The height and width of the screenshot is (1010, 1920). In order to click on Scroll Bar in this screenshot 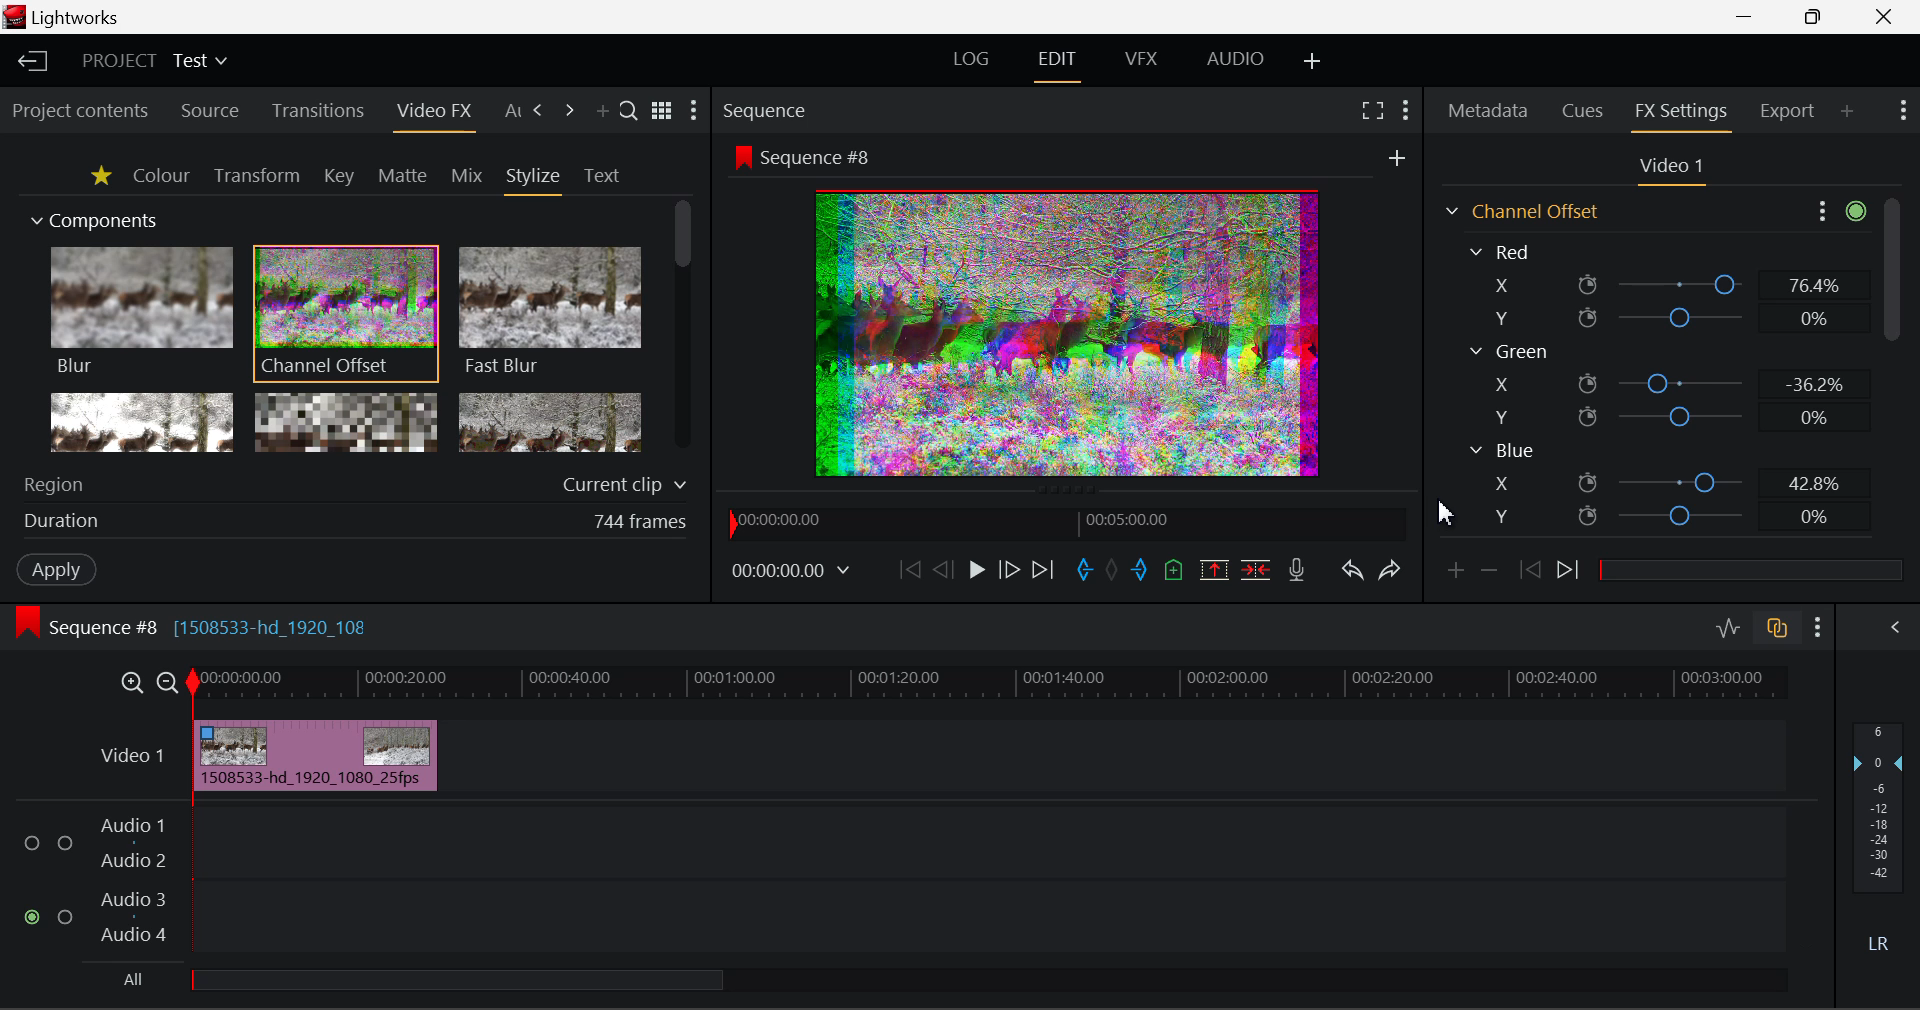, I will do `click(680, 325)`.